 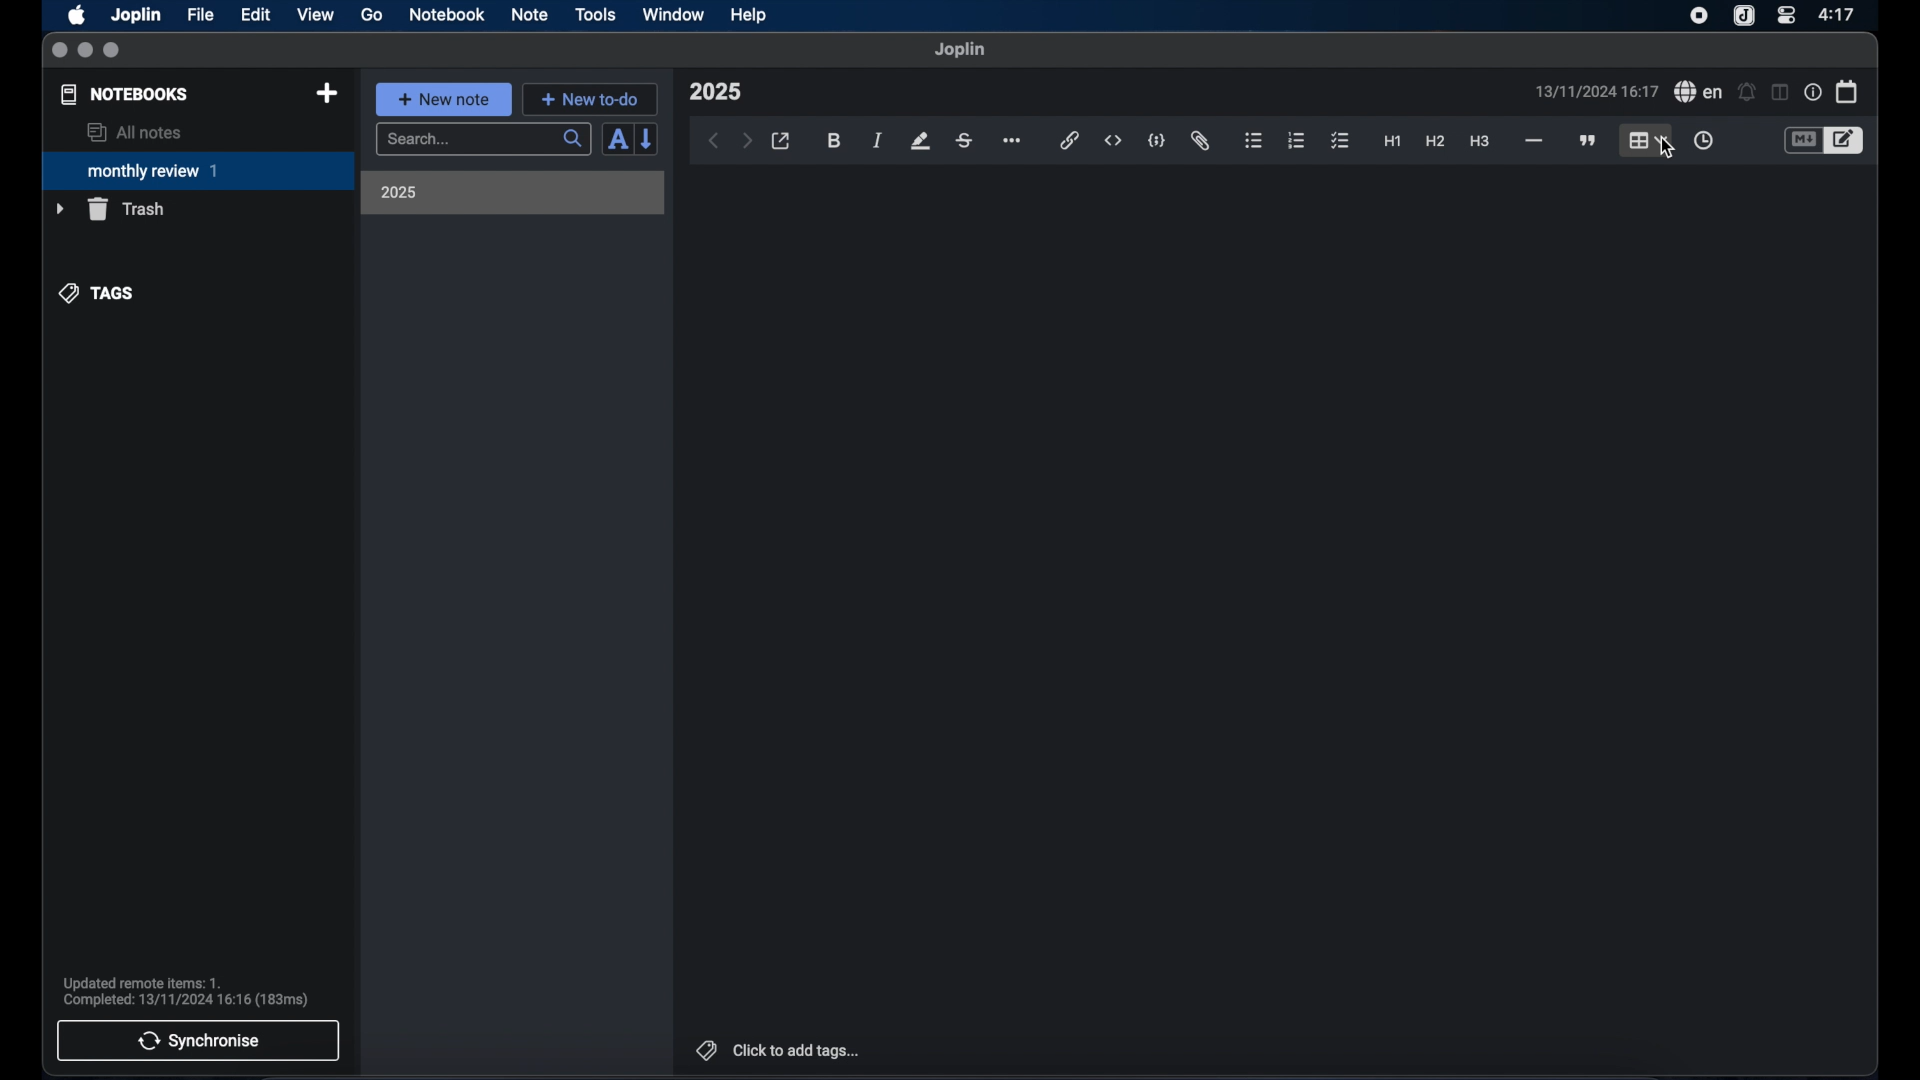 I want to click on go, so click(x=372, y=14).